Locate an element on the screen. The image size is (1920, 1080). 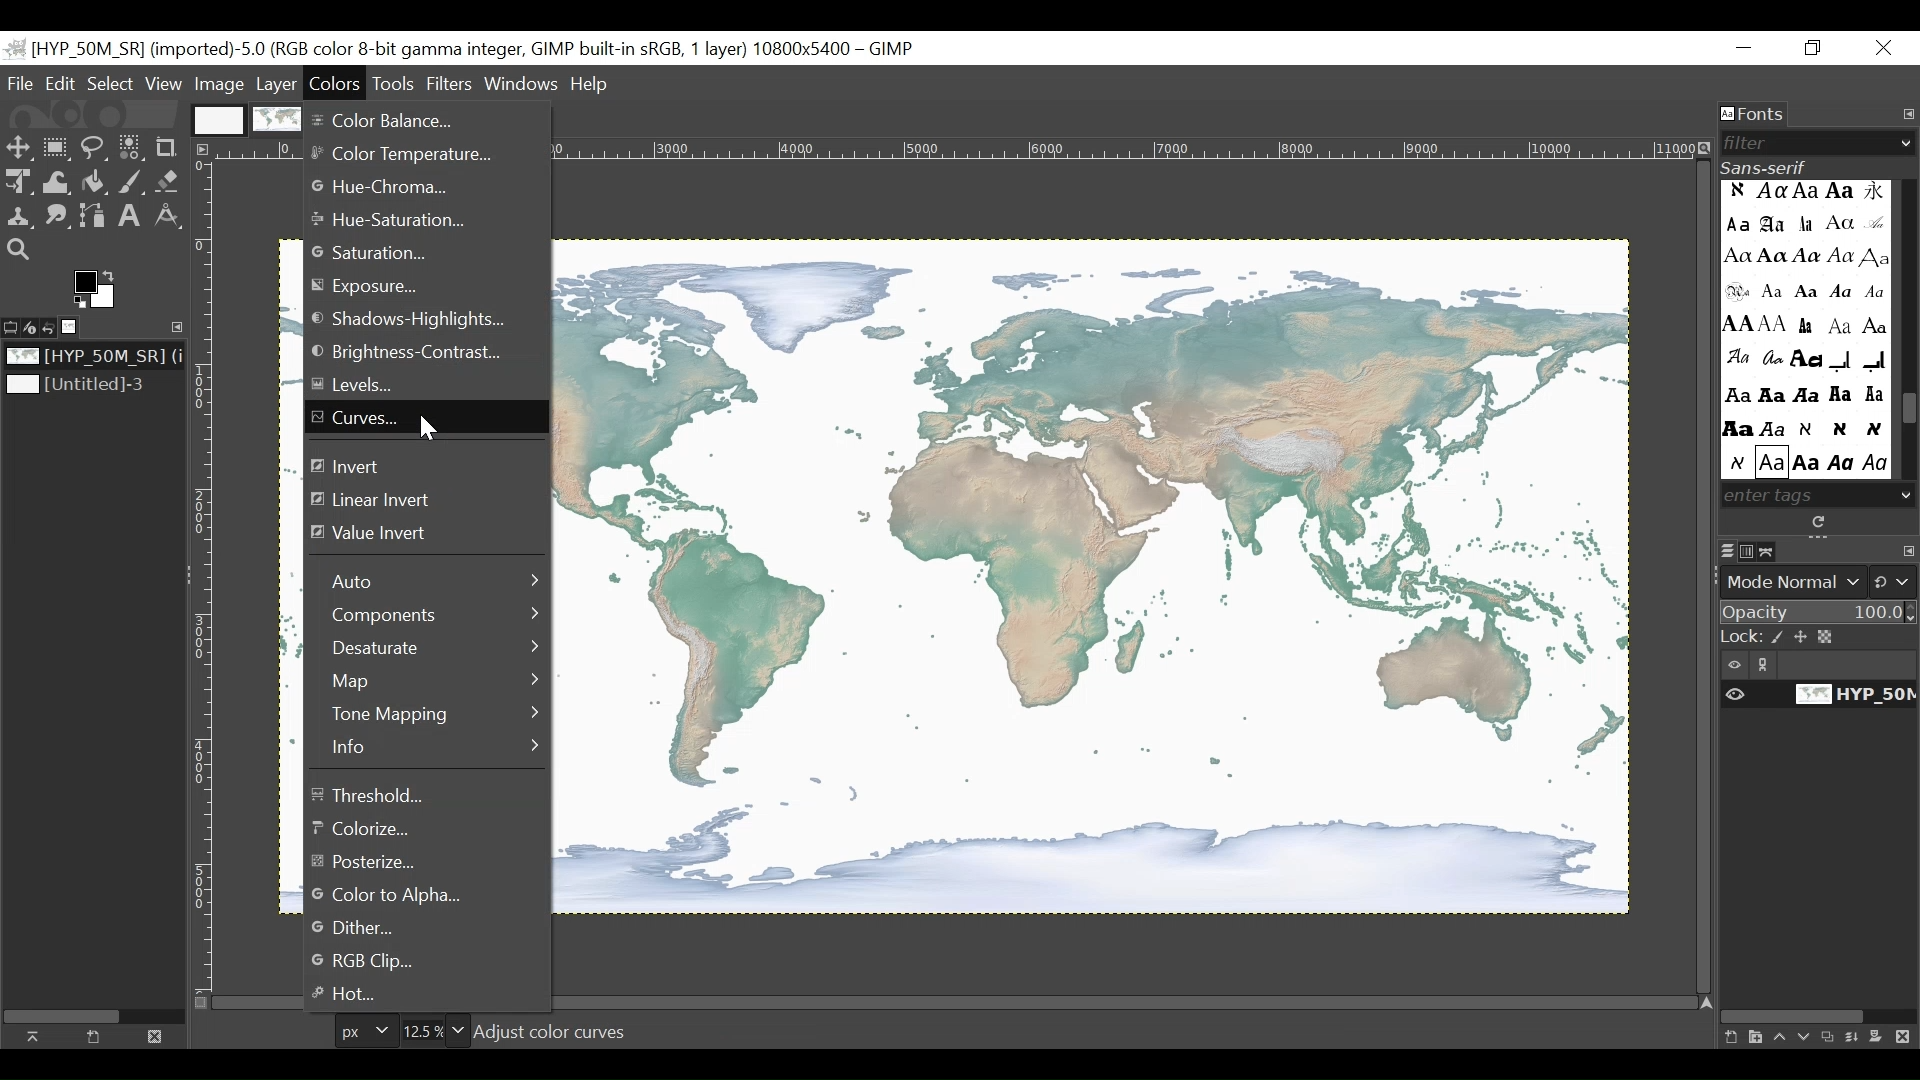
Saturation is located at coordinates (413, 255).